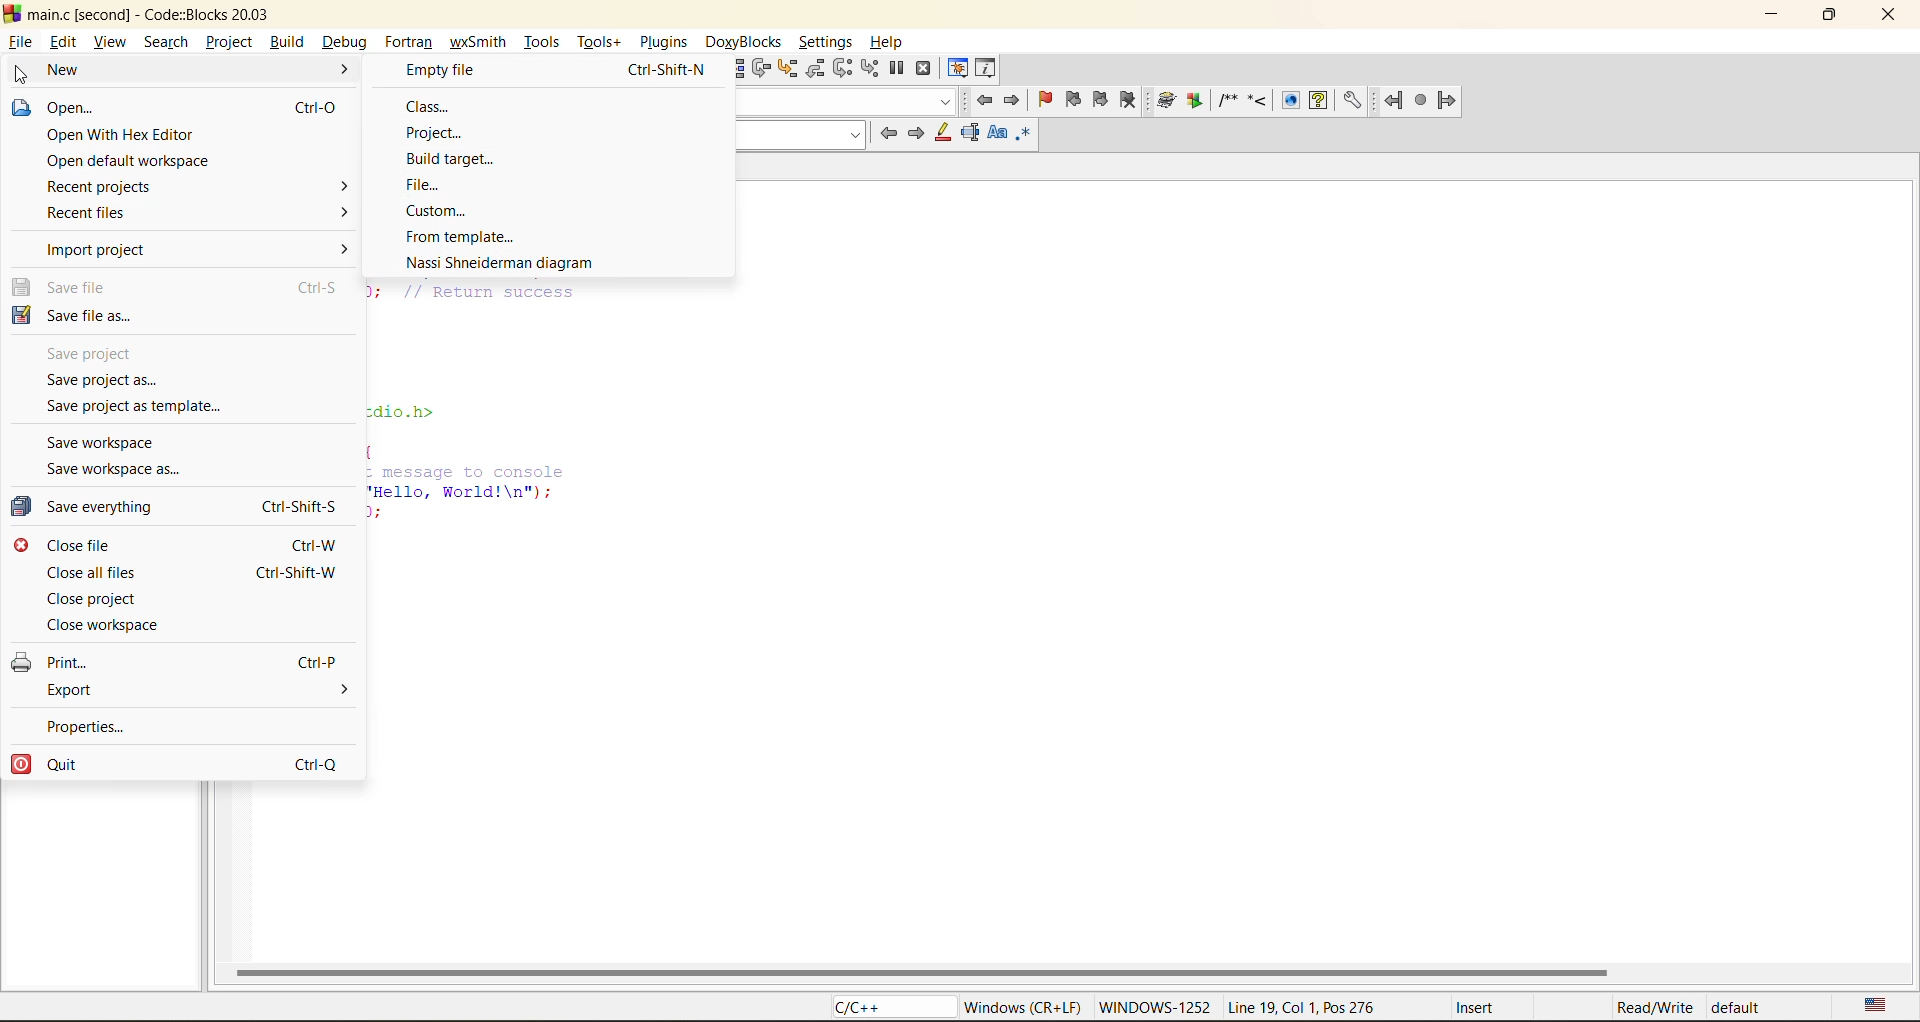 The width and height of the screenshot is (1920, 1022). What do you see at coordinates (888, 134) in the screenshot?
I see `previous` at bounding box center [888, 134].